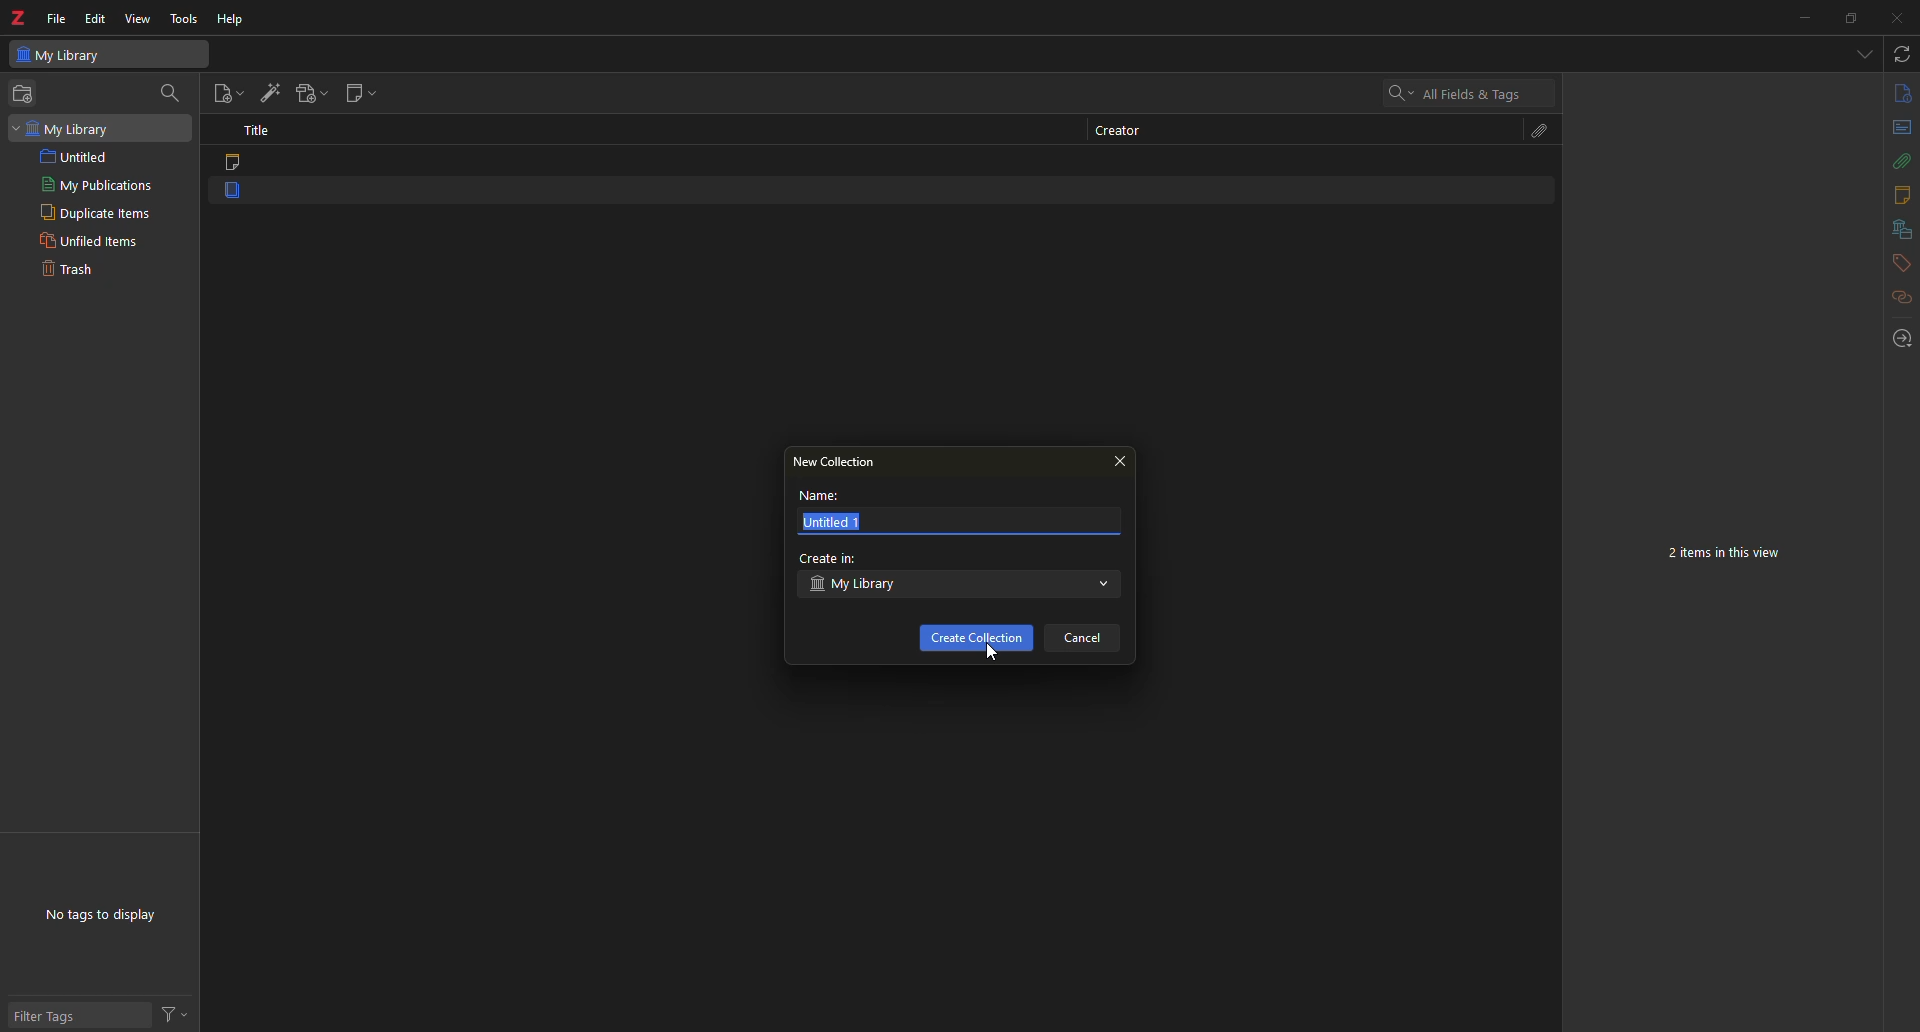 The width and height of the screenshot is (1920, 1032). What do you see at coordinates (181, 1011) in the screenshot?
I see `actions` at bounding box center [181, 1011].